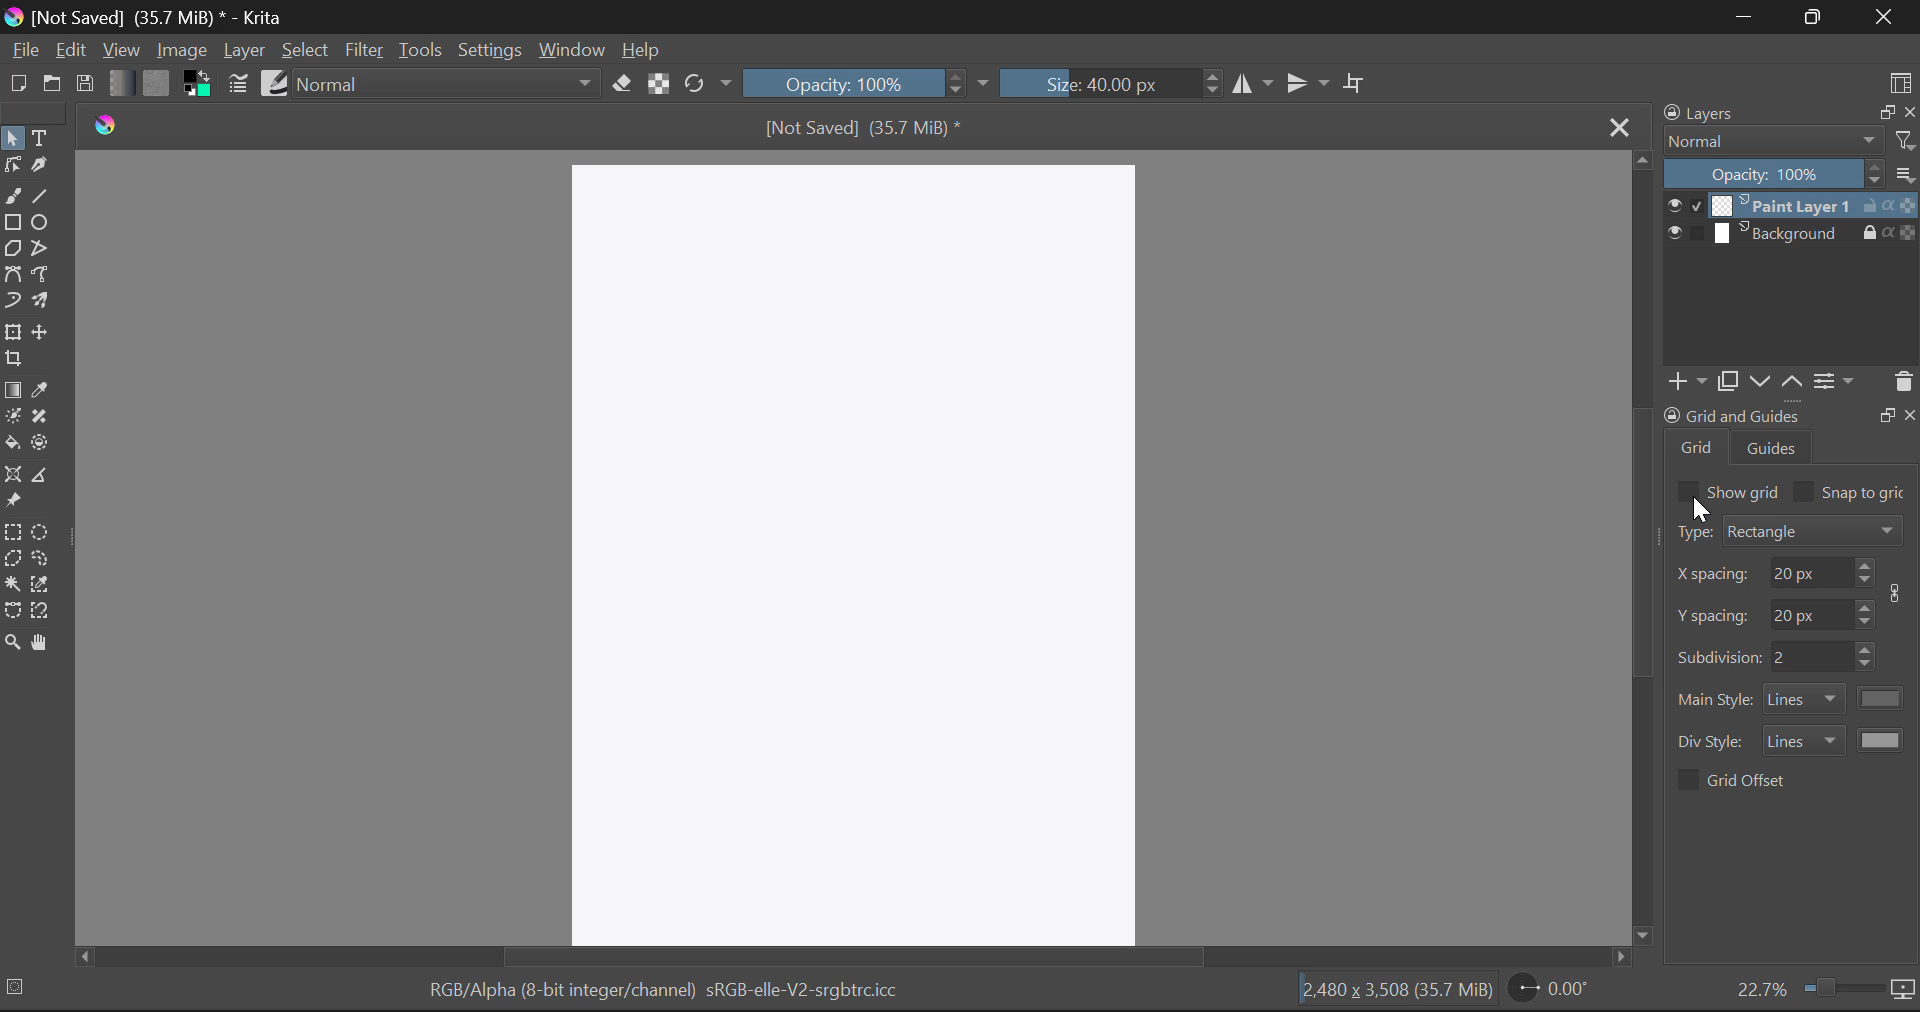 Image resolution: width=1920 pixels, height=1012 pixels. What do you see at coordinates (43, 332) in the screenshot?
I see `Move Layer` at bounding box center [43, 332].